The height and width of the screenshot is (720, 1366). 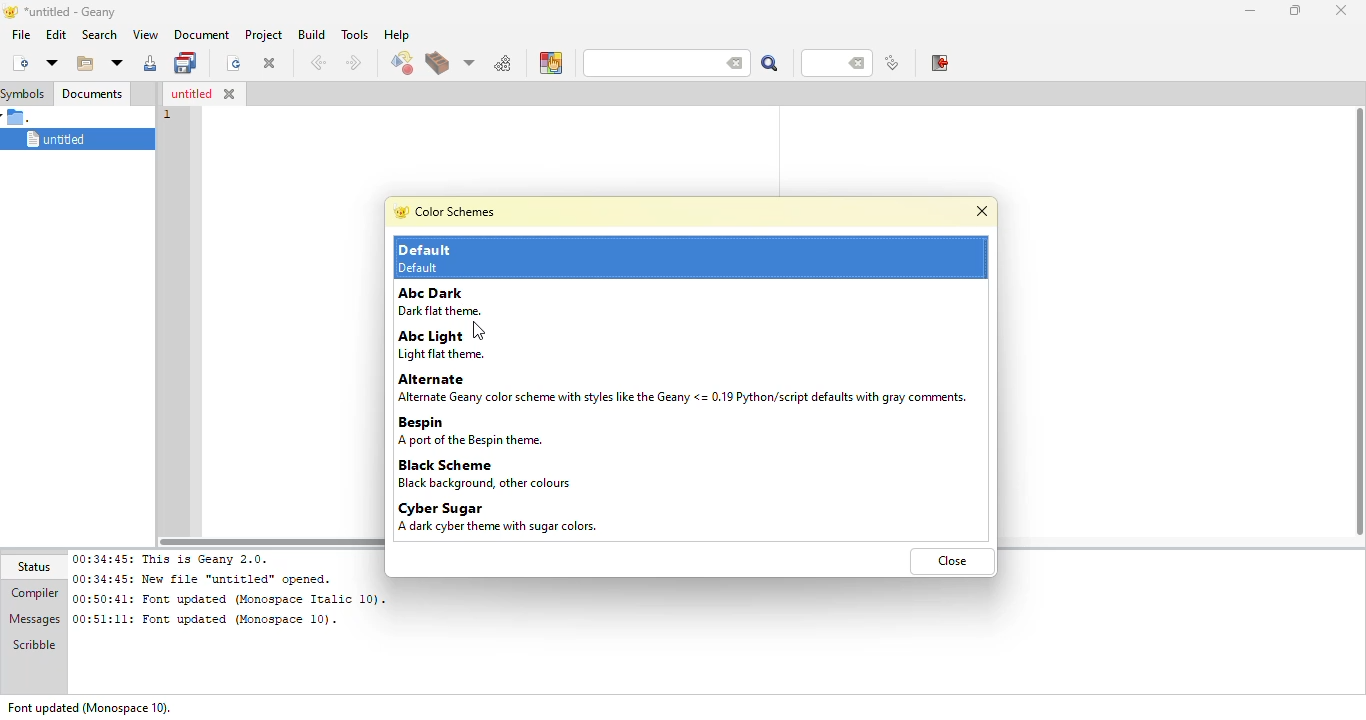 I want to click on compile, so click(x=401, y=64).